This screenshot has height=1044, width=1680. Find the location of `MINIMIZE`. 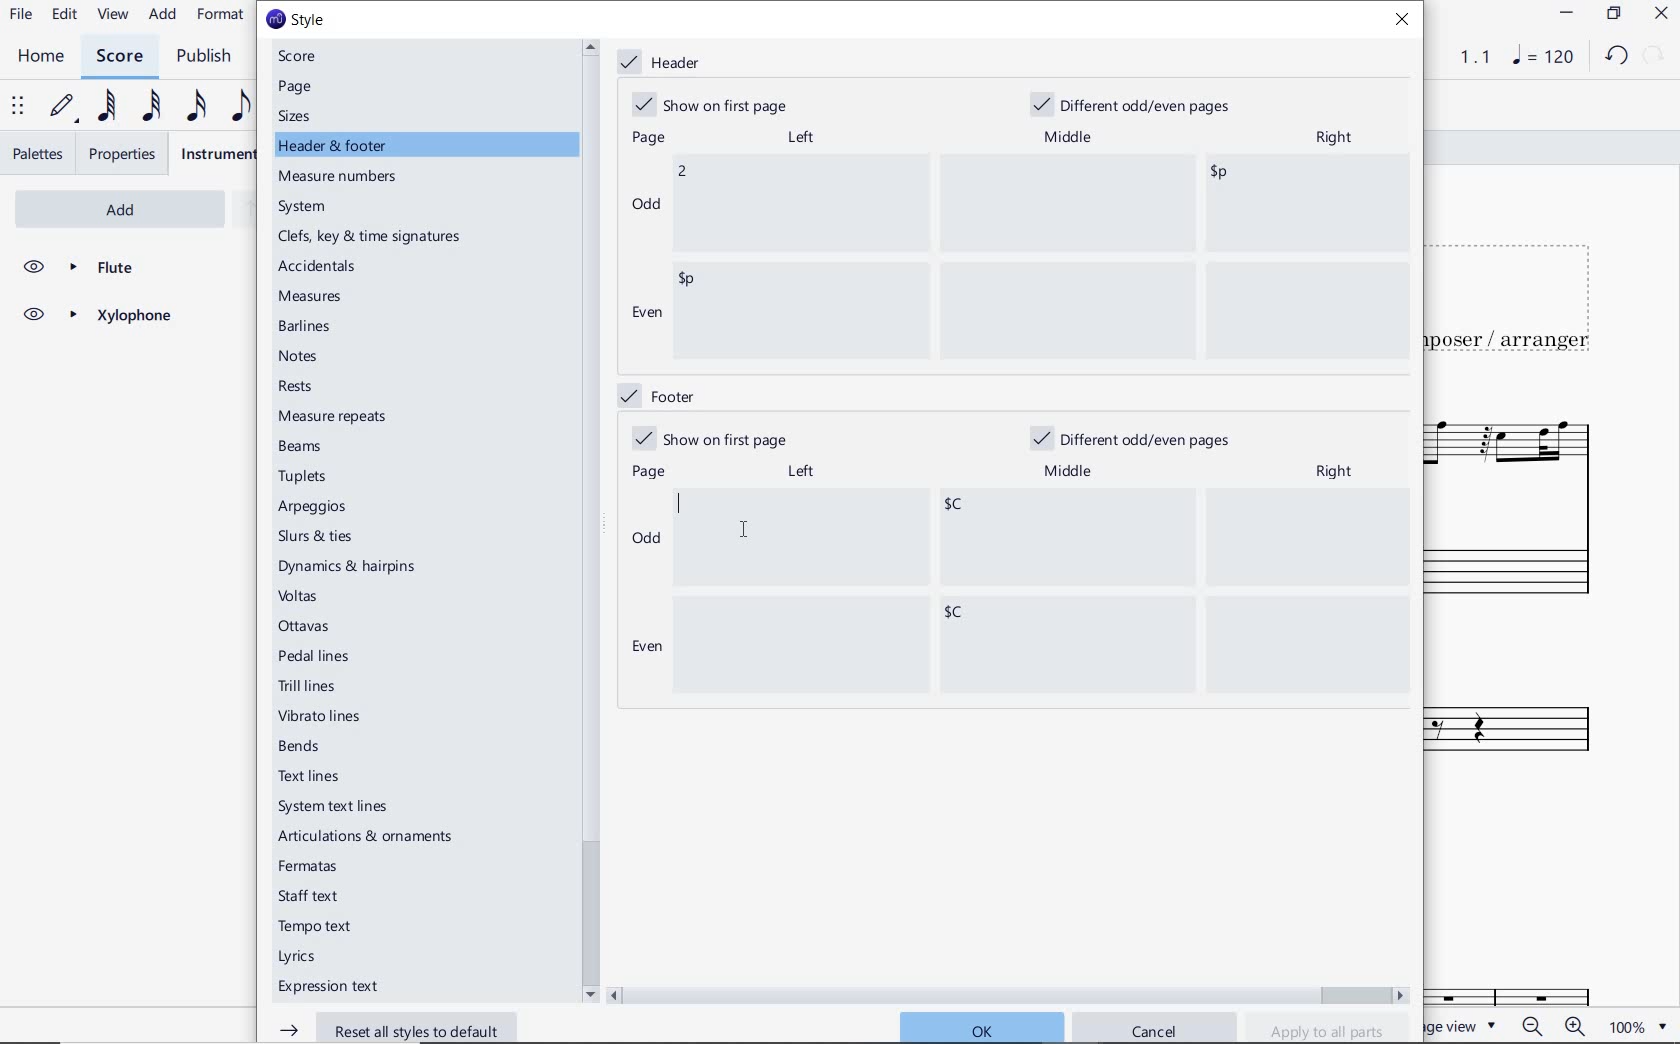

MINIMIZE is located at coordinates (1565, 13).